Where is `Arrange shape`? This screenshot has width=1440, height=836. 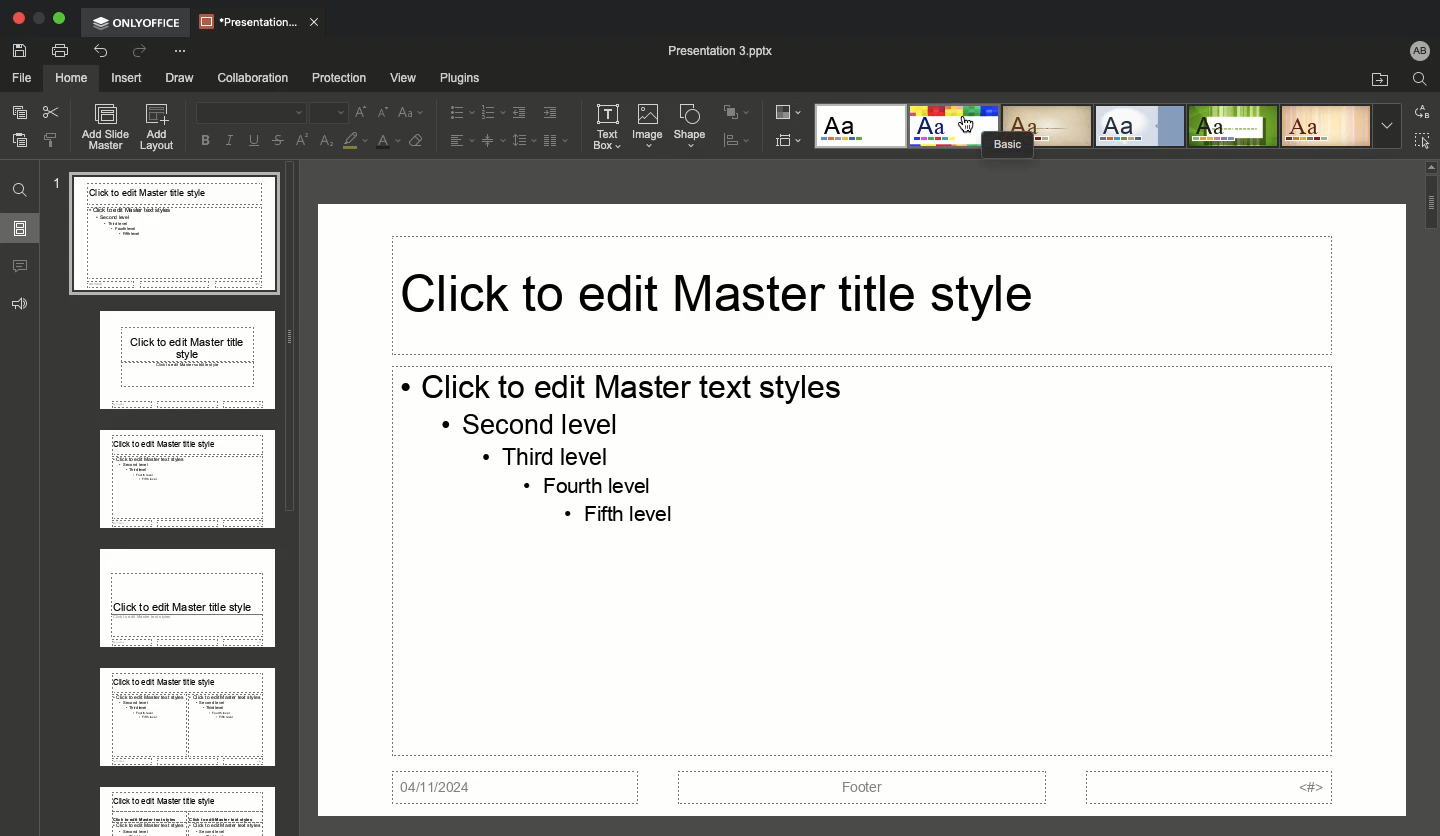 Arrange shape is located at coordinates (738, 111).